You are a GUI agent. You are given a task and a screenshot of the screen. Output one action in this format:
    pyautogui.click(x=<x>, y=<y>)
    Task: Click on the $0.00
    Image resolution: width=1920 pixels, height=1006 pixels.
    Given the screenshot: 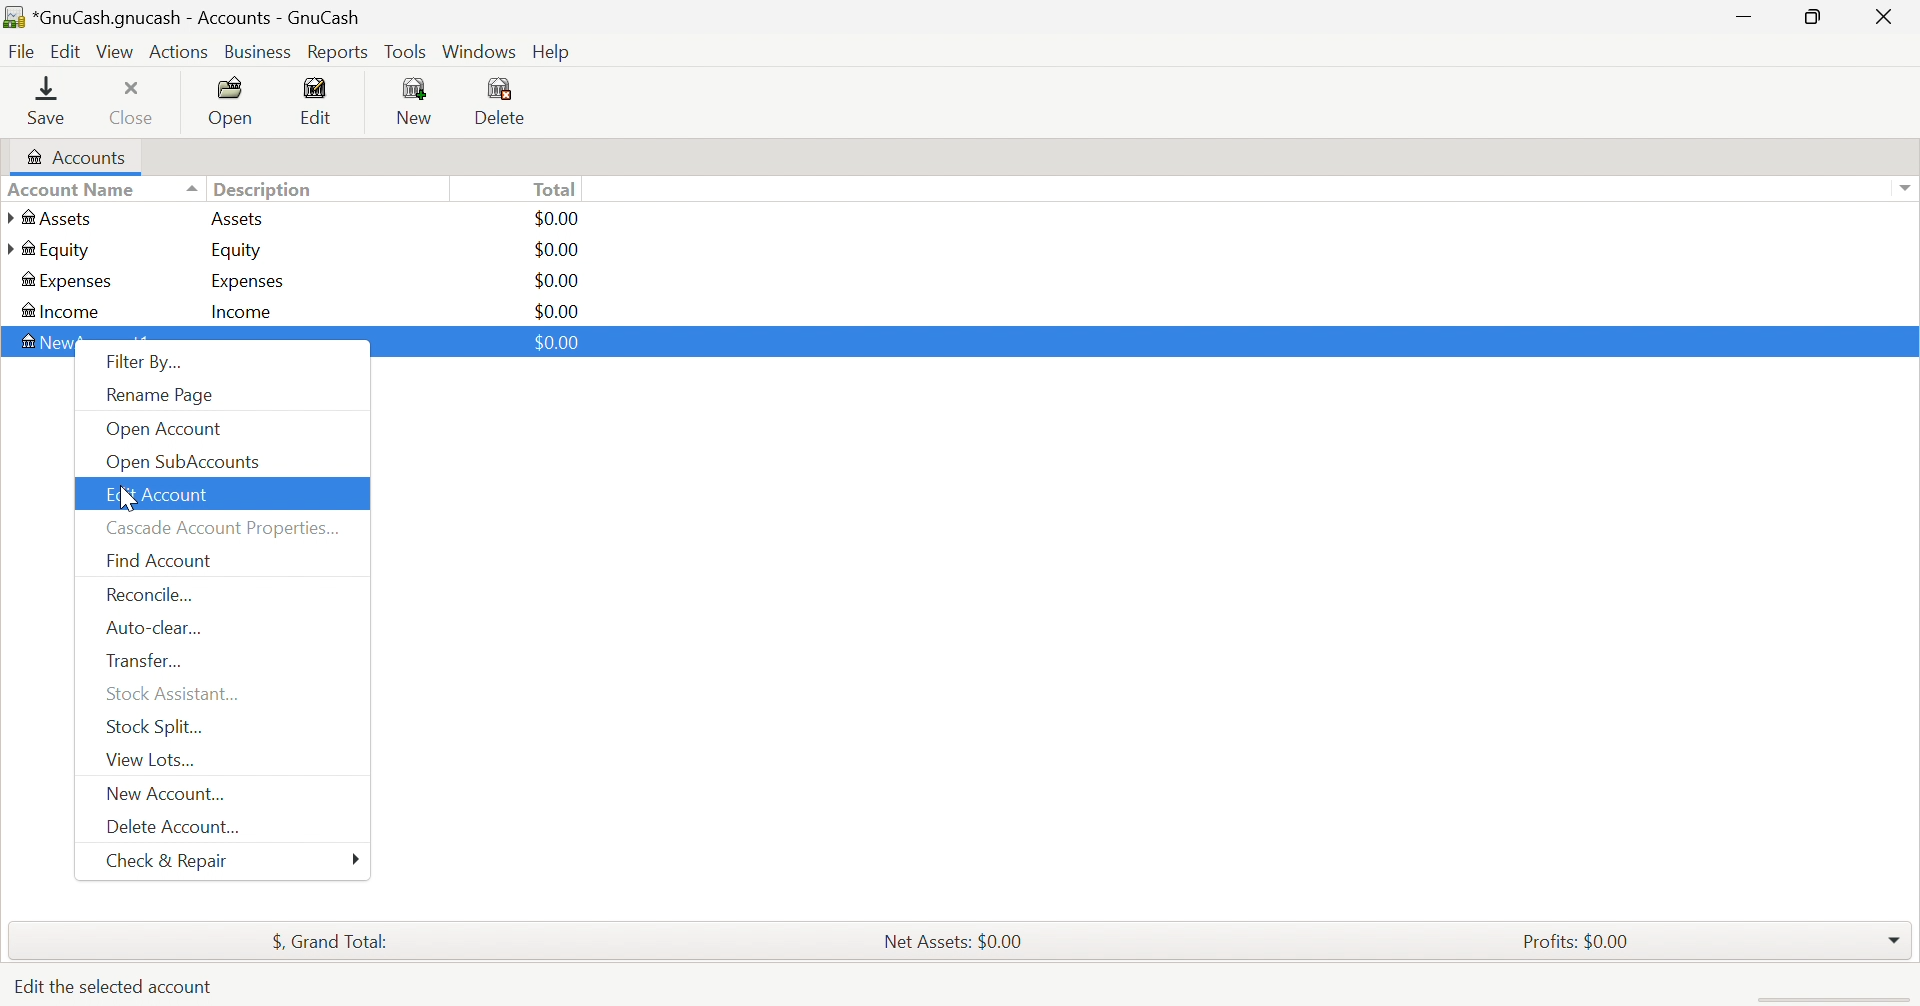 What is the action you would take?
    pyautogui.click(x=563, y=218)
    